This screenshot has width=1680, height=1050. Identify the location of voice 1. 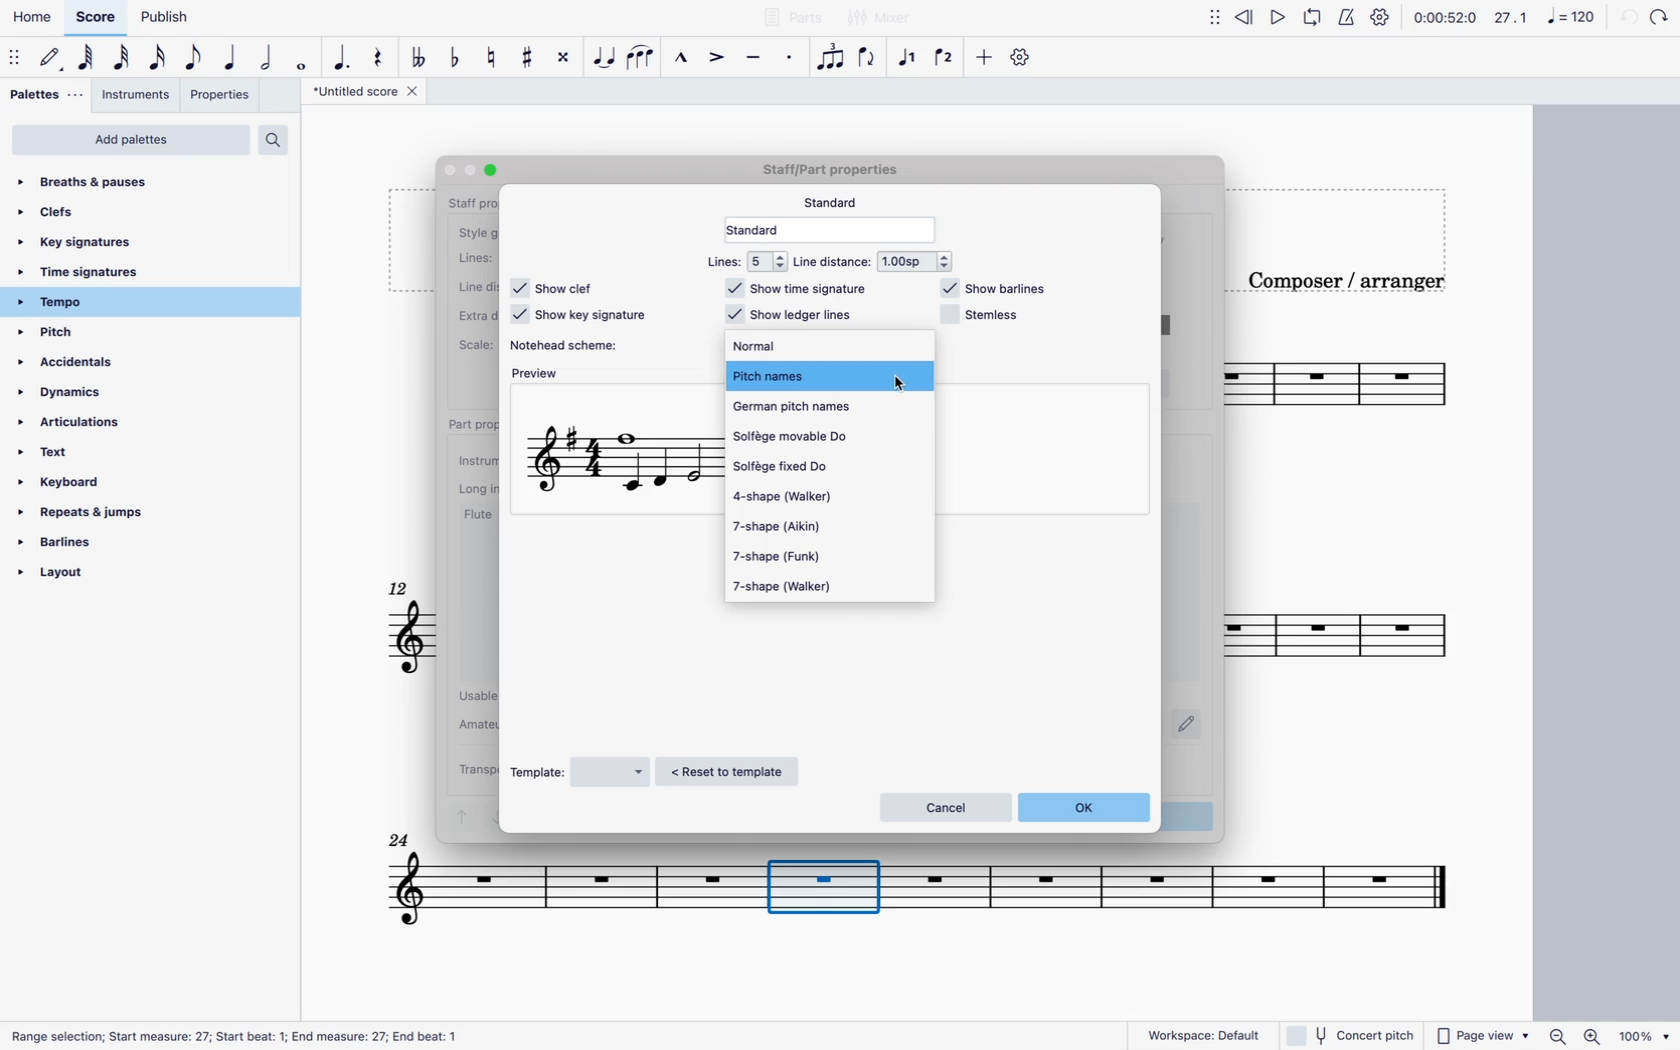
(909, 56).